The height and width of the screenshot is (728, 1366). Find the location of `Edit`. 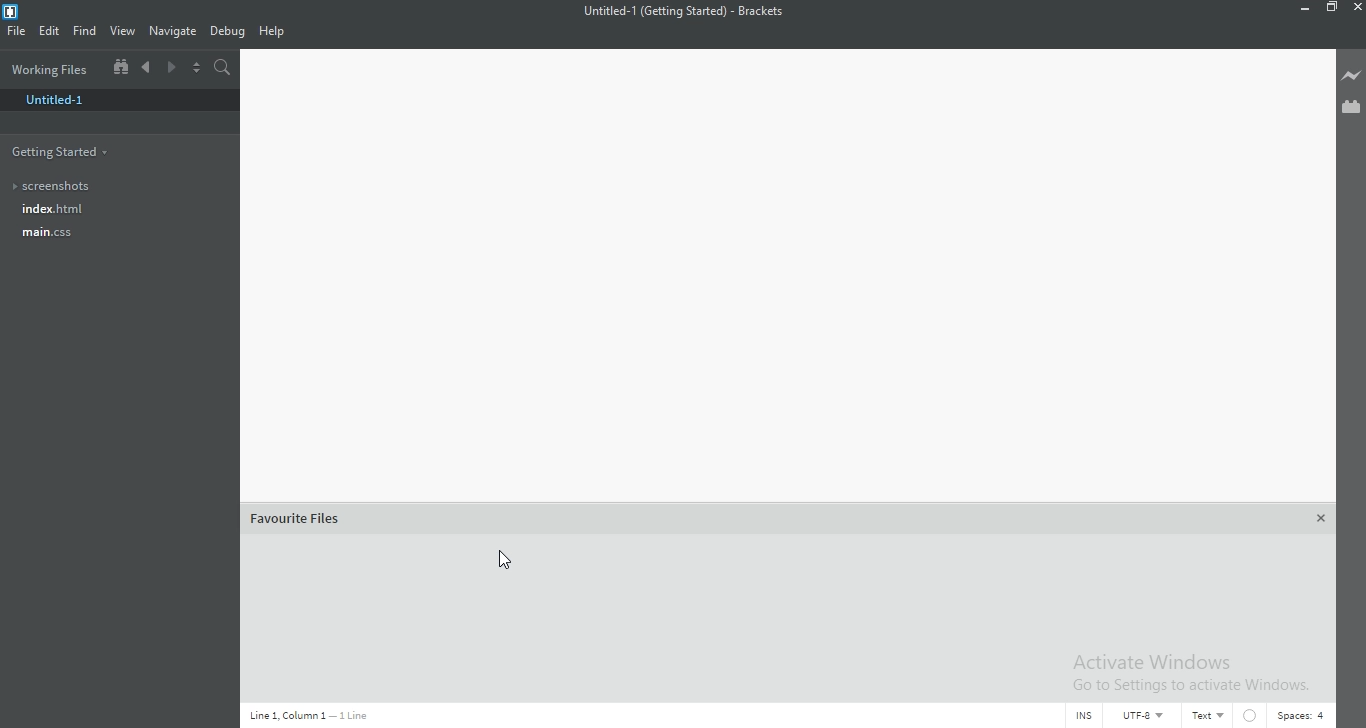

Edit is located at coordinates (50, 33).